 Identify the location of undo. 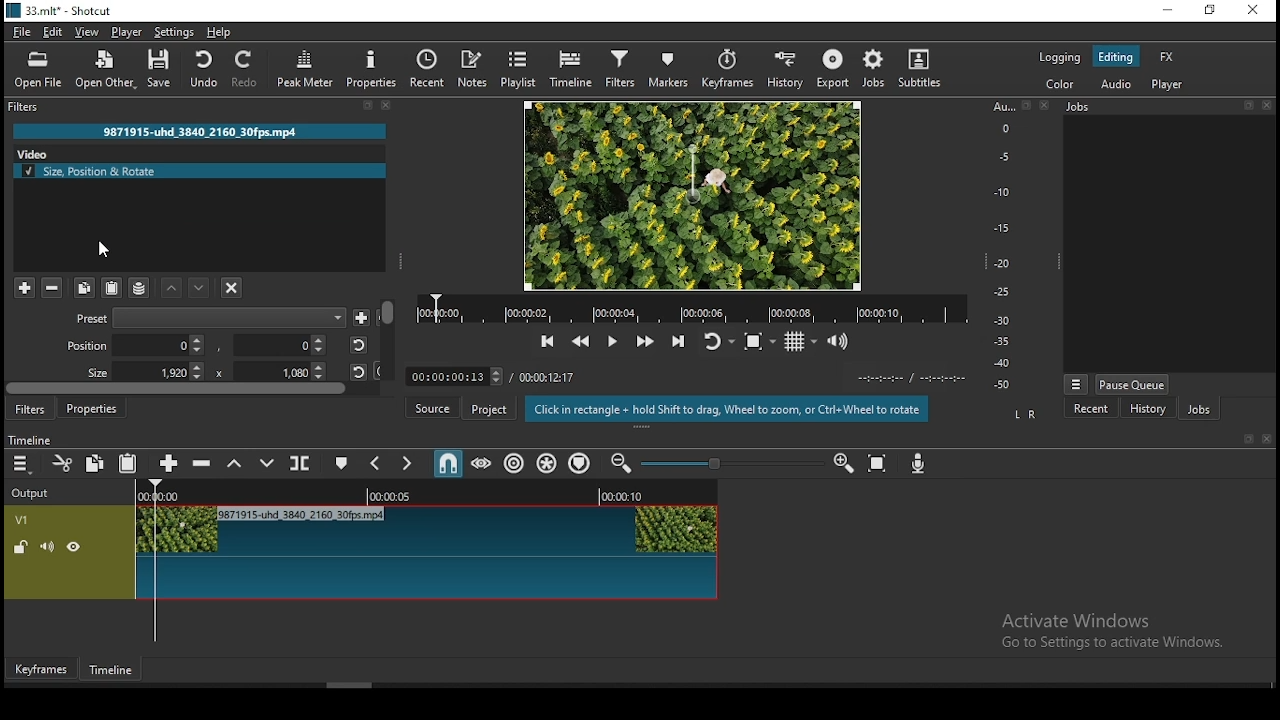
(206, 72).